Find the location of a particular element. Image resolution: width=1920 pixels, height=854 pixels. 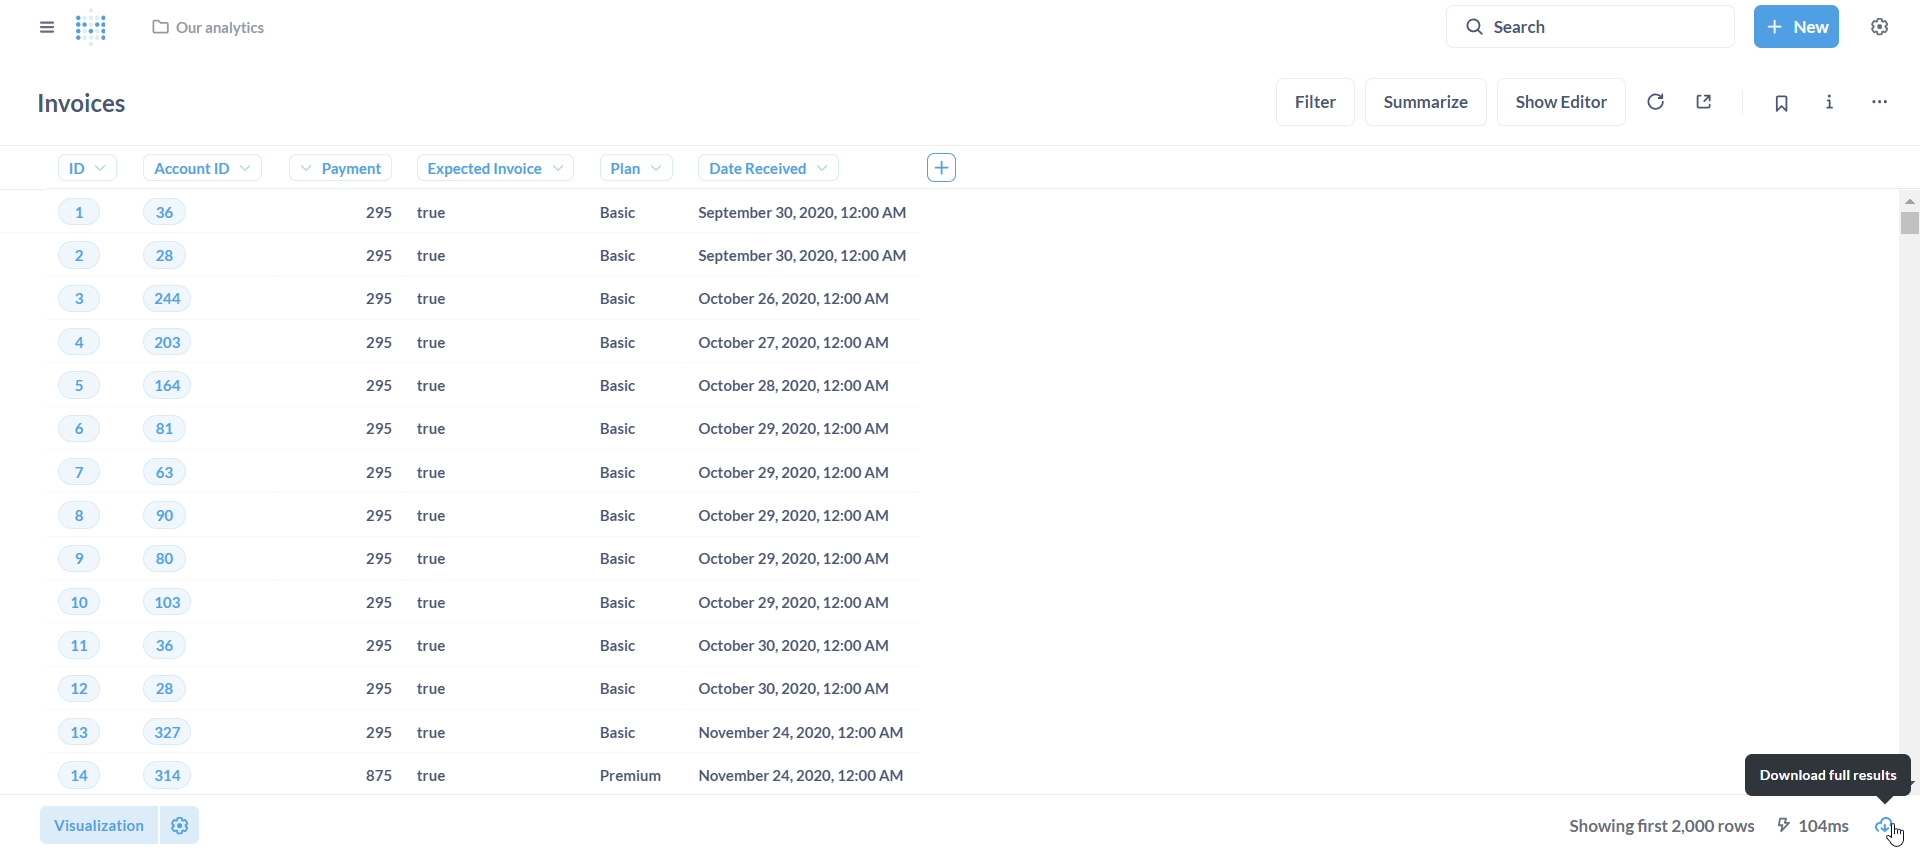

our analytics is located at coordinates (210, 32).